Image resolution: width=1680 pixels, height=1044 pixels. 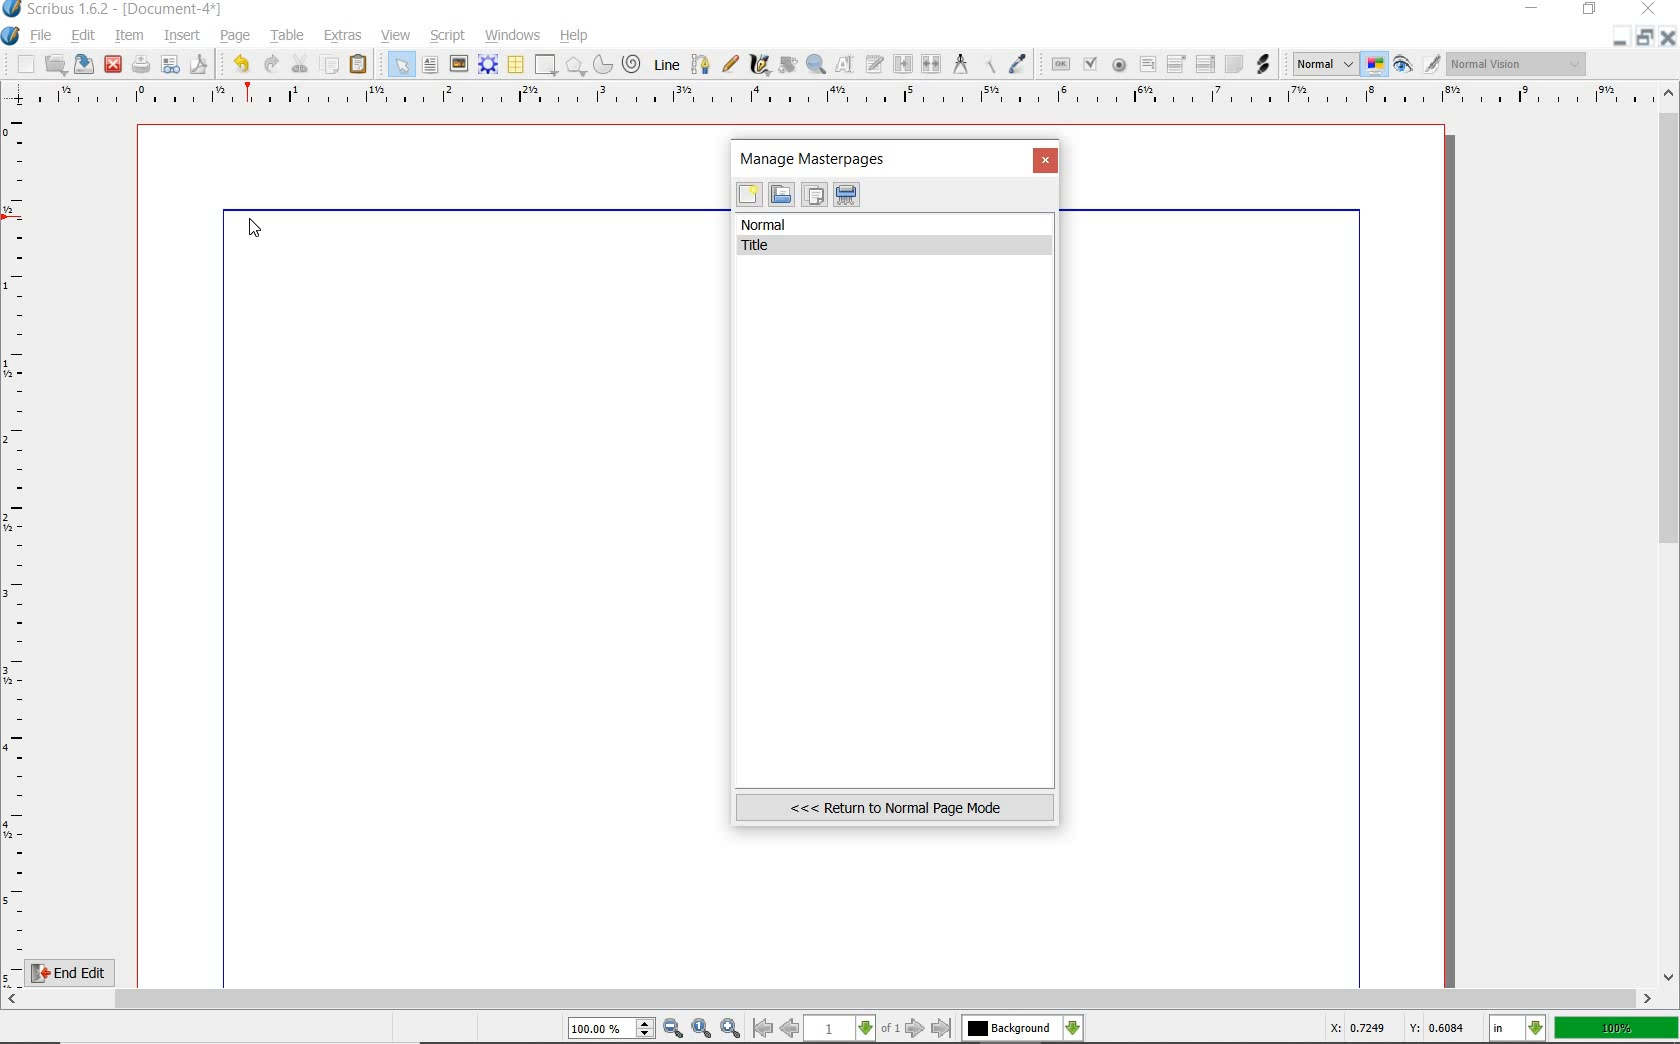 What do you see at coordinates (344, 36) in the screenshot?
I see `extras` at bounding box center [344, 36].